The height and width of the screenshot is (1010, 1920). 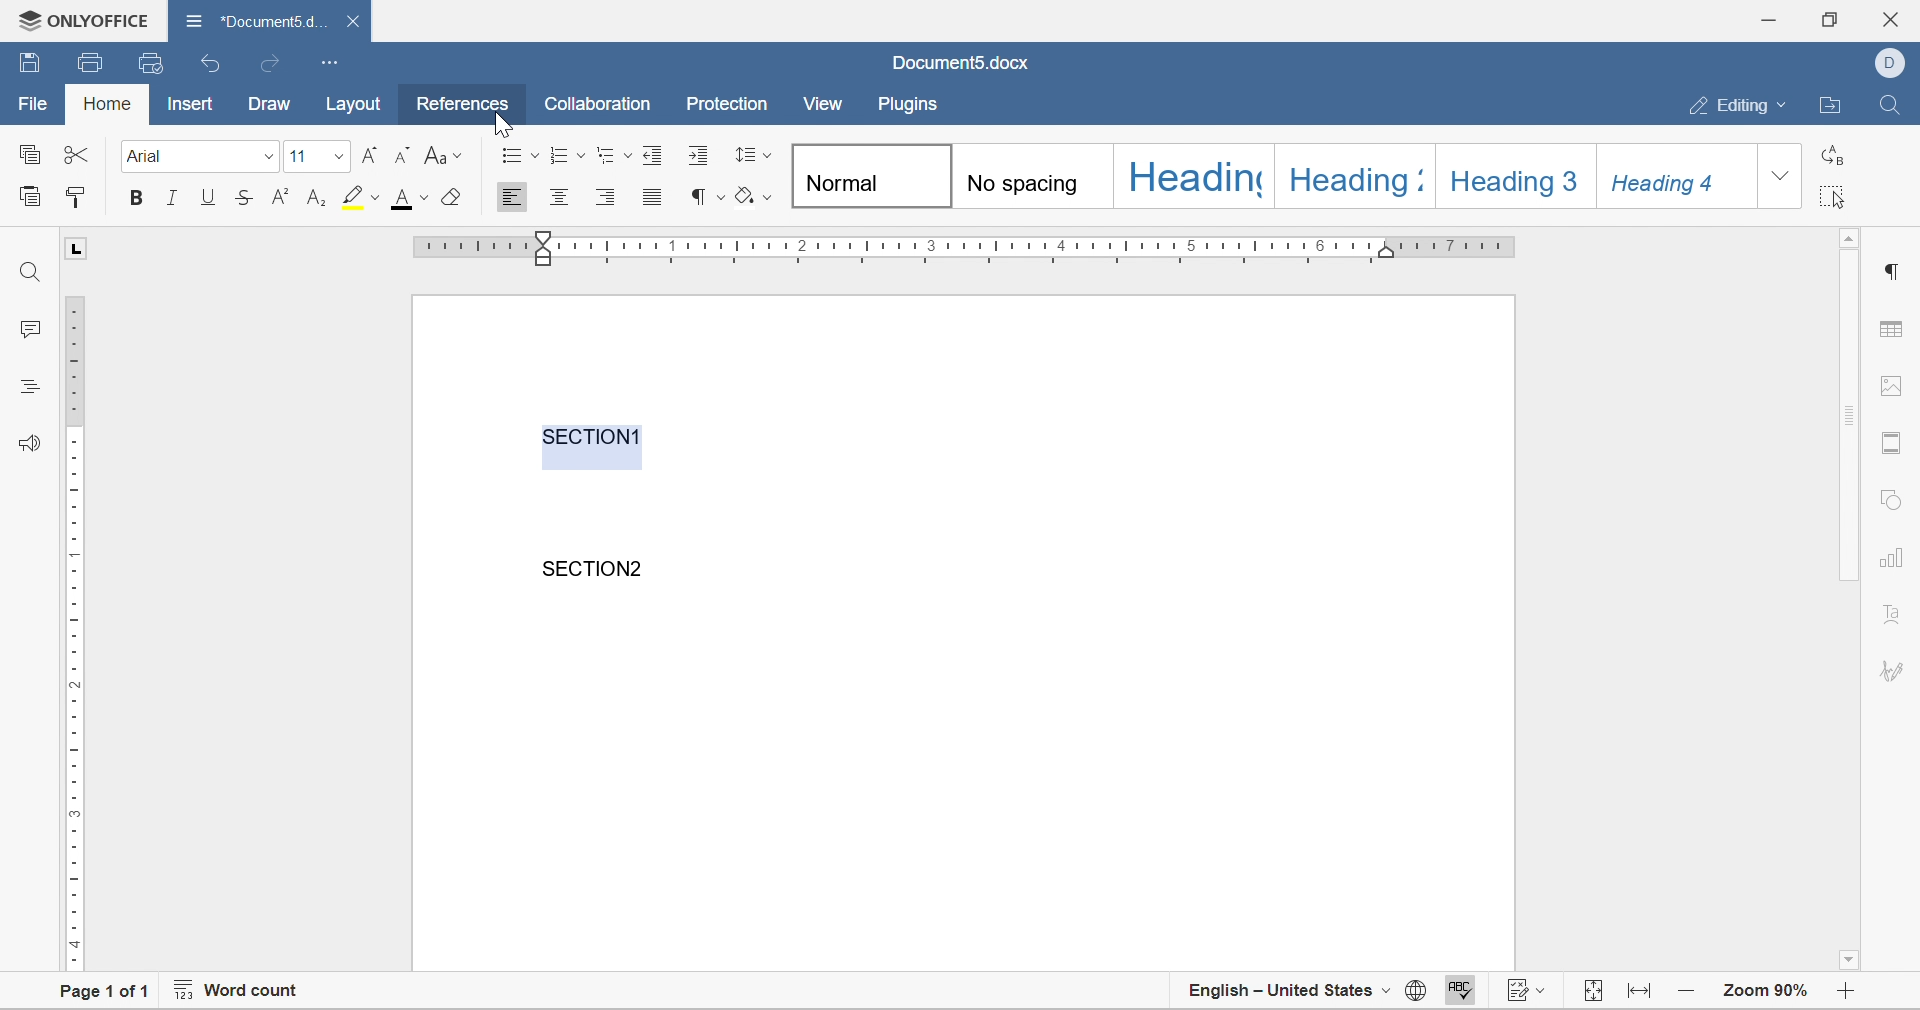 I want to click on english - united states, so click(x=1290, y=993).